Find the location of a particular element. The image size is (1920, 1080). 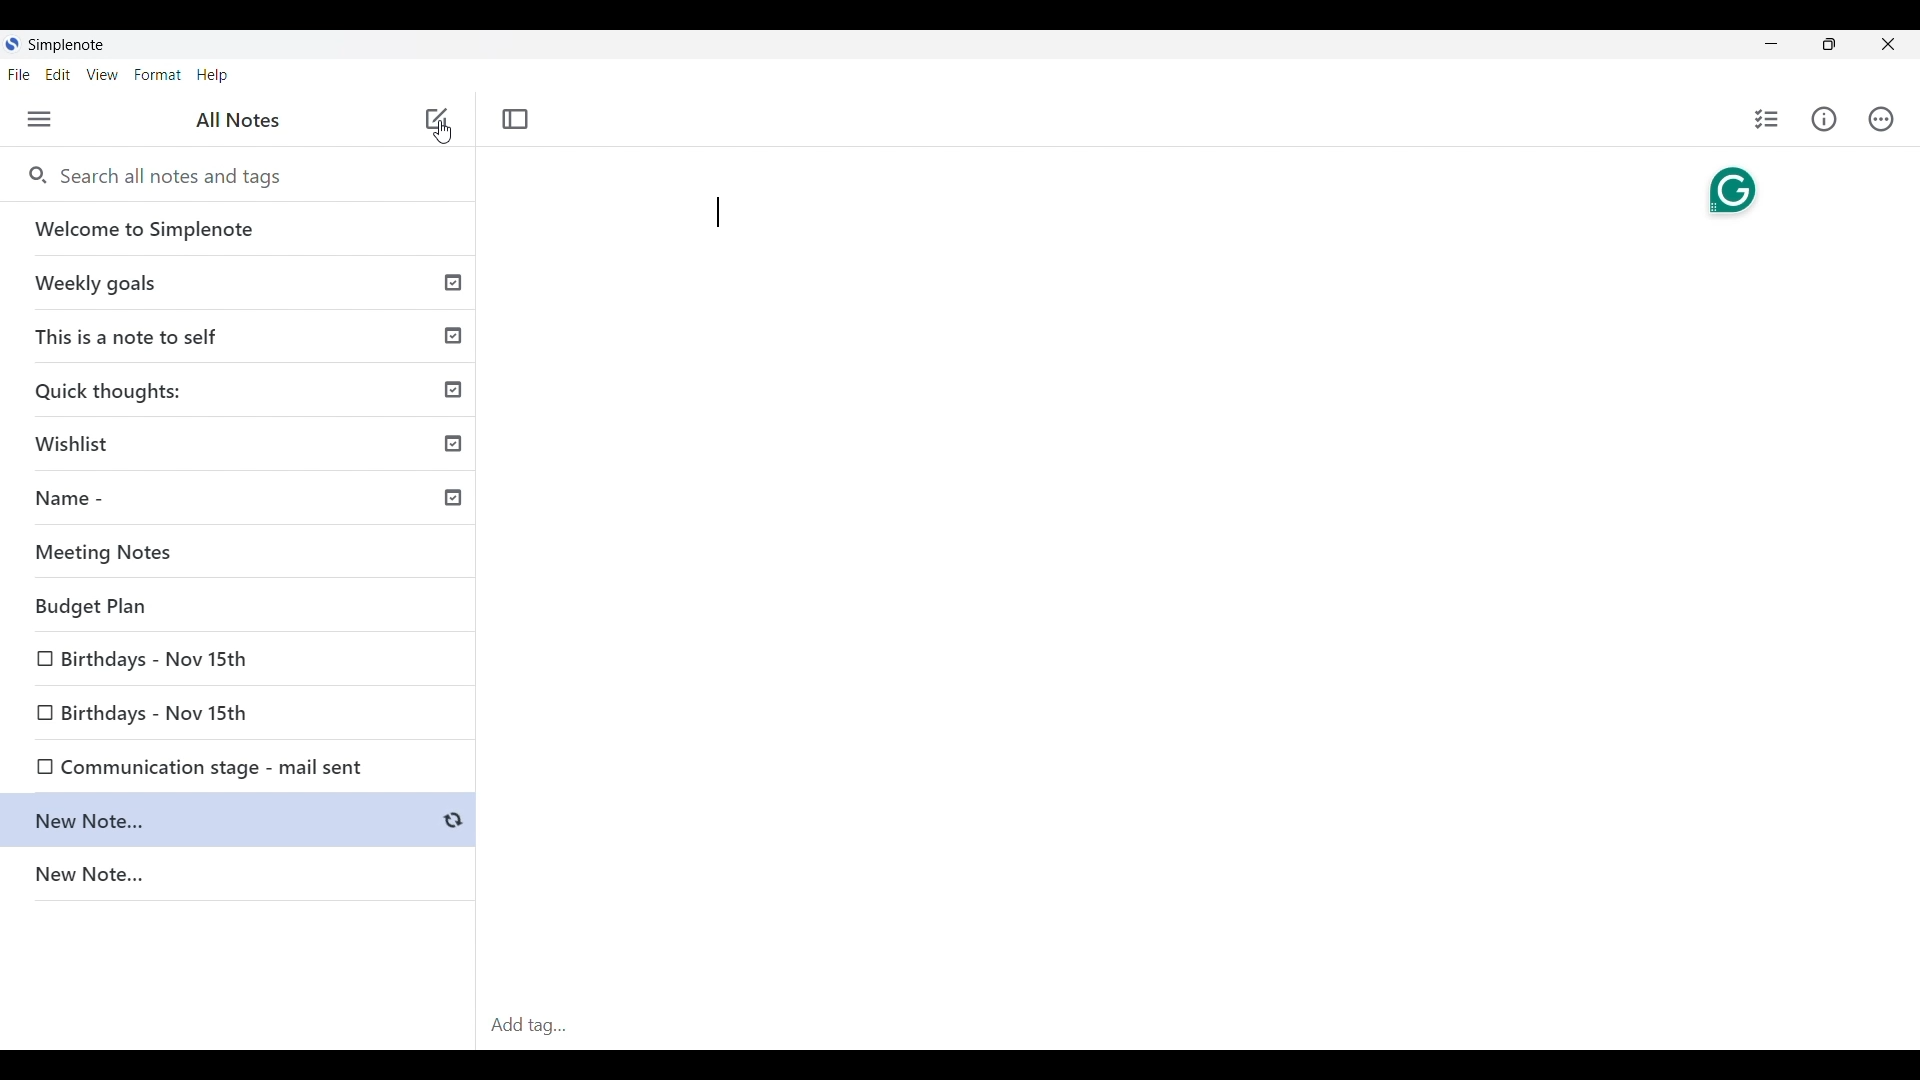

Communication stage - mail sent is located at coordinates (192, 764).